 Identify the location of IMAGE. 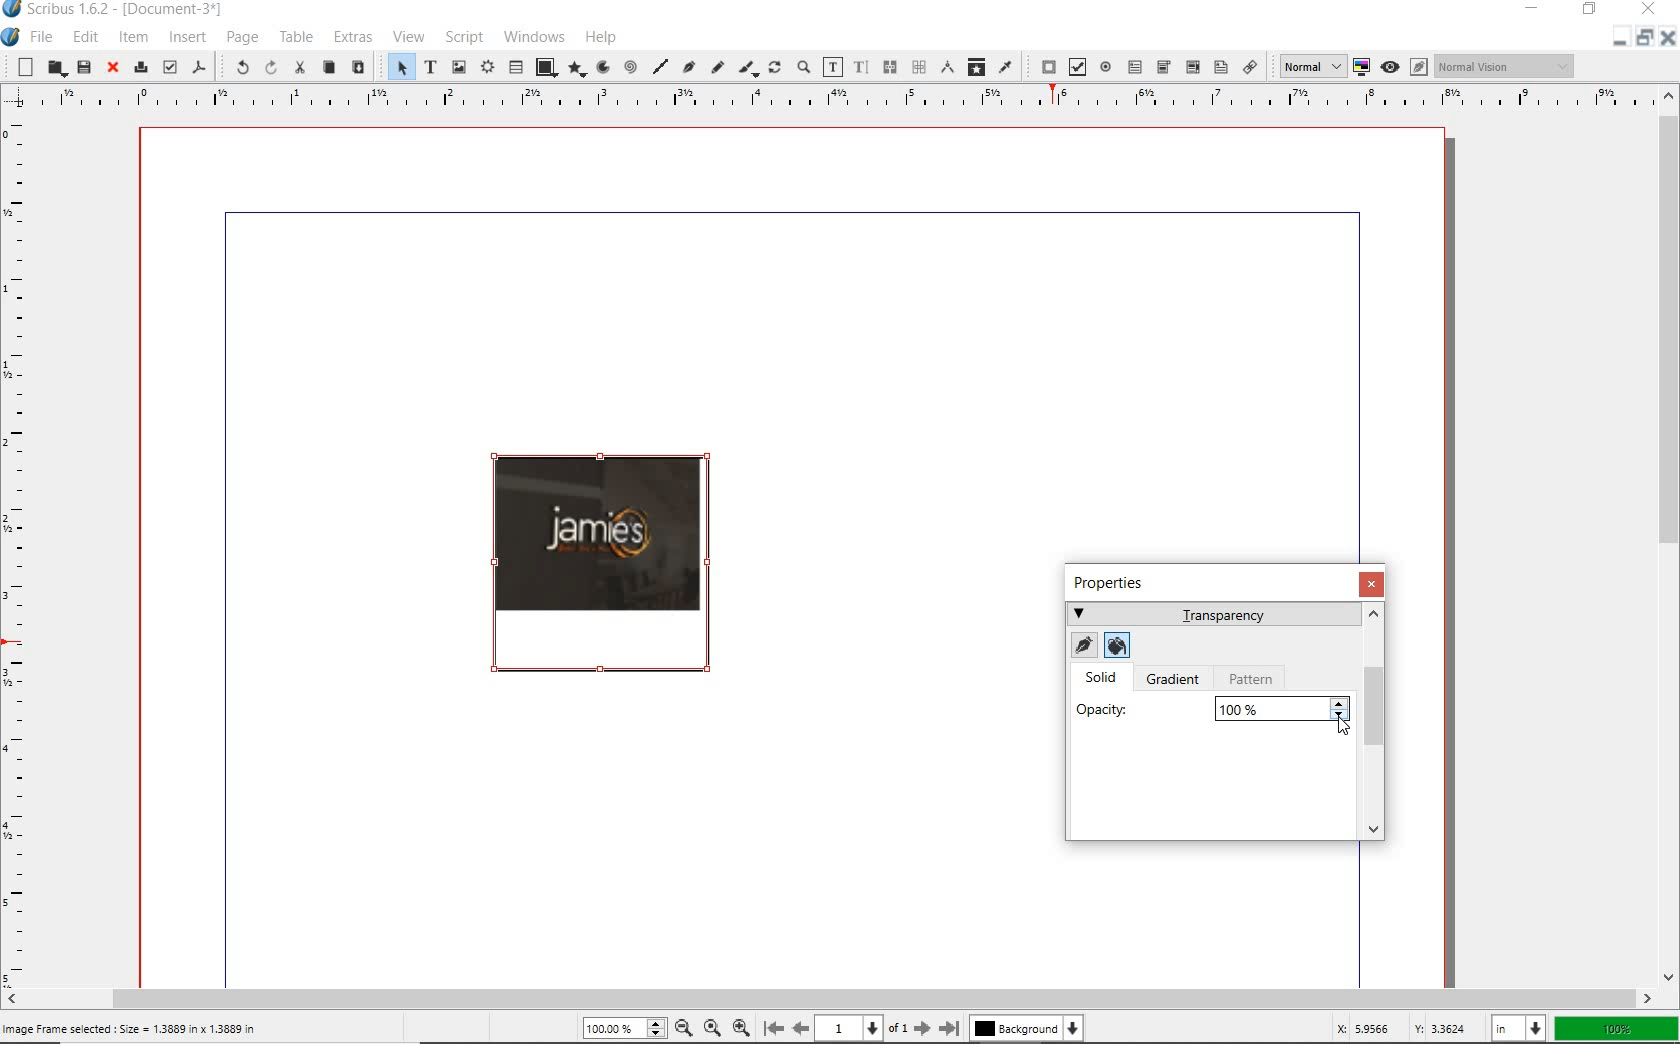
(597, 576).